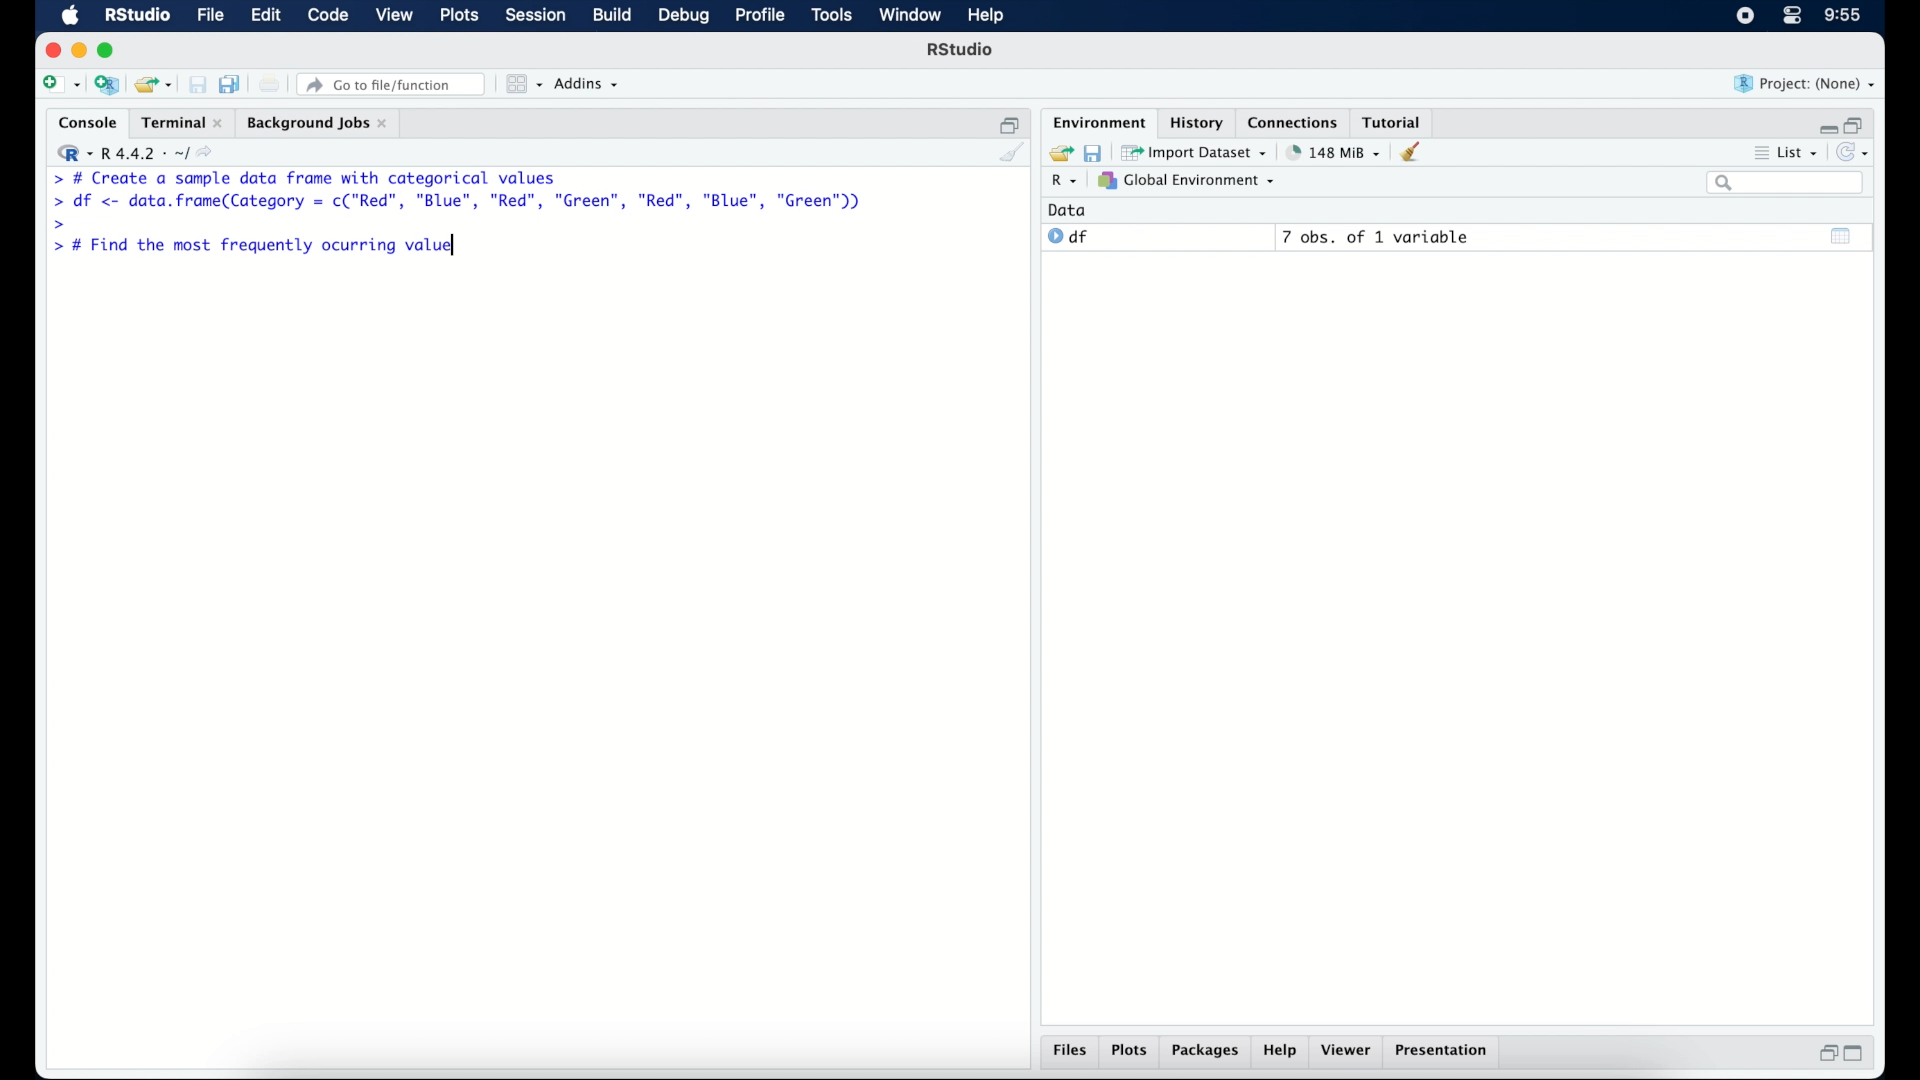 The width and height of the screenshot is (1920, 1080). I want to click on maximize, so click(109, 52).